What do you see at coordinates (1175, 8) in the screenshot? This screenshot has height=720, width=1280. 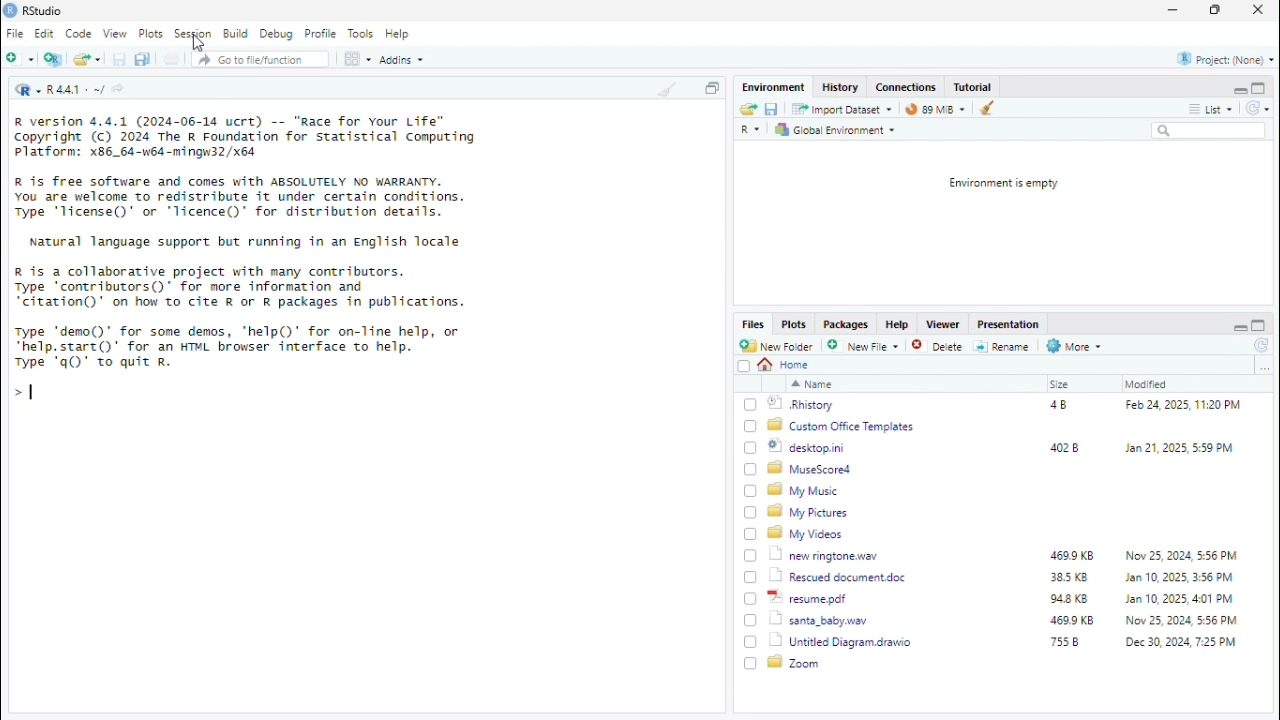 I see `minimise` at bounding box center [1175, 8].